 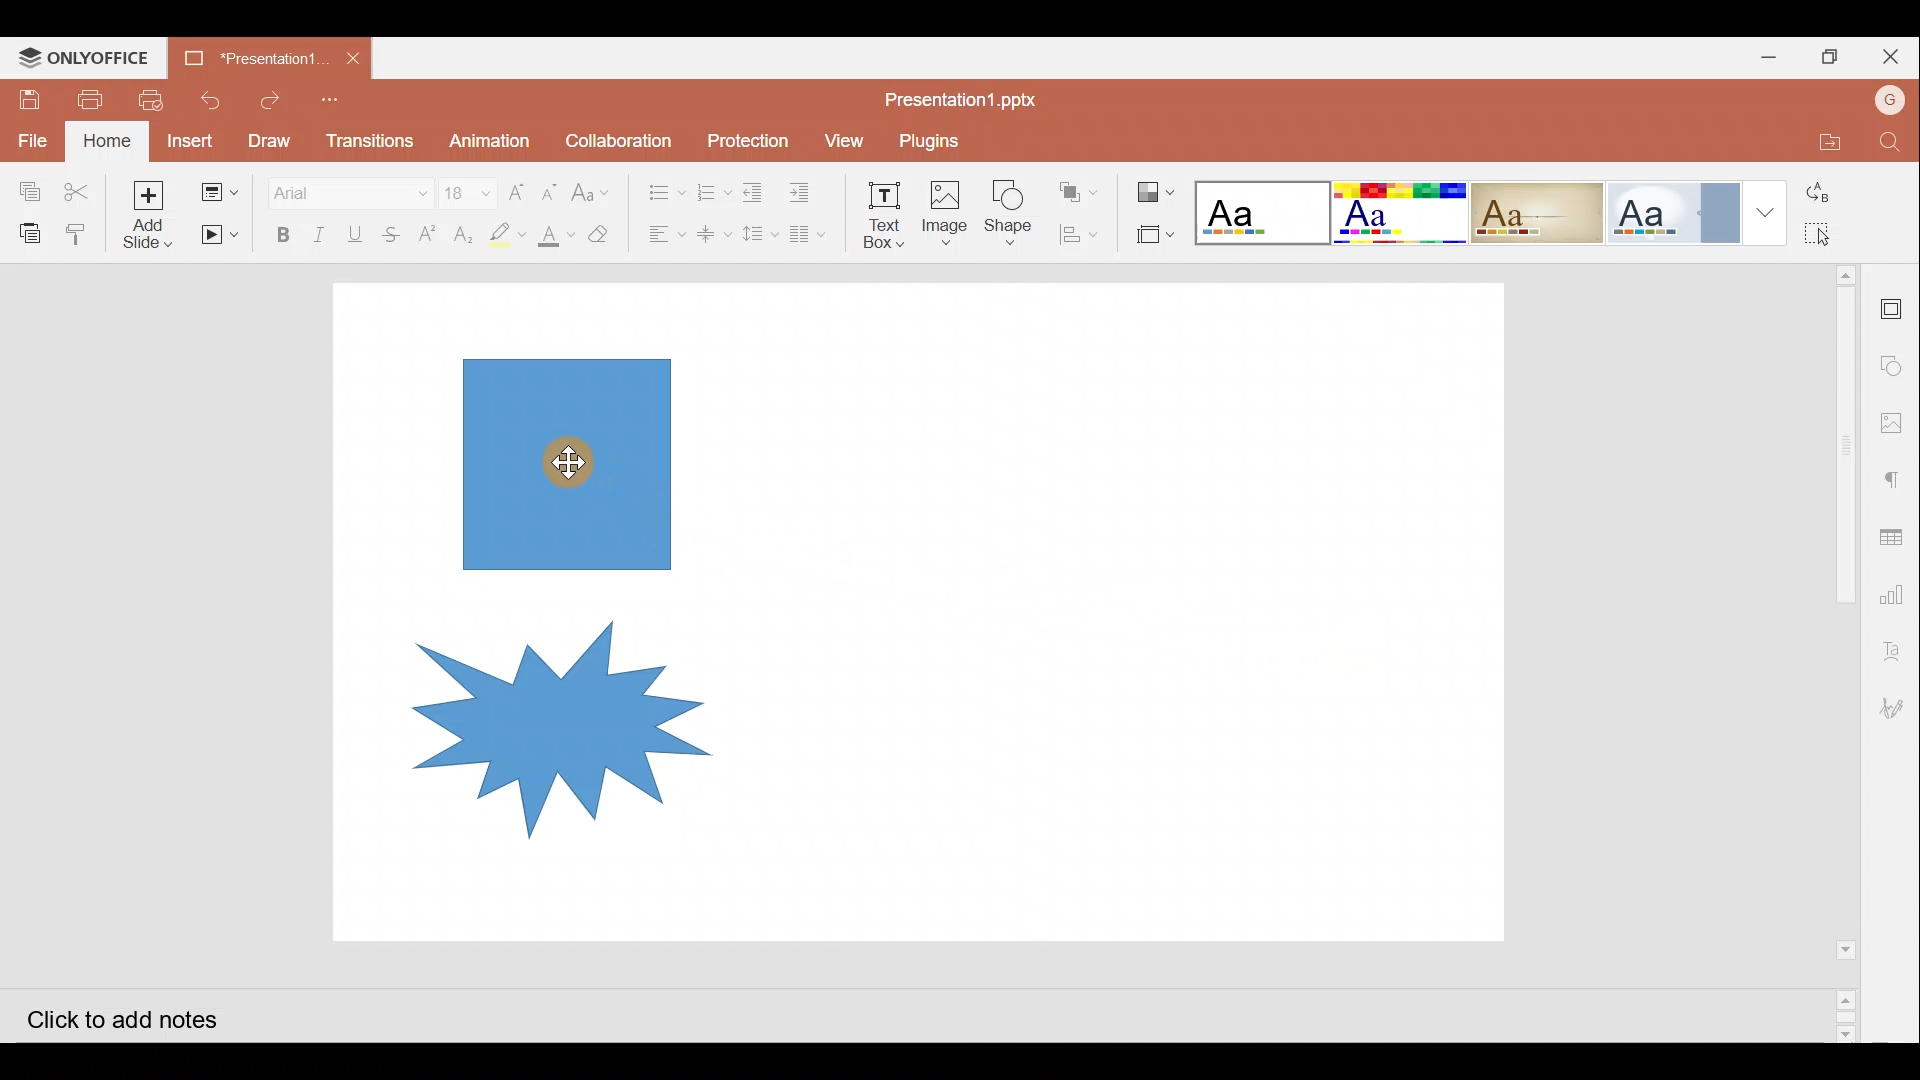 What do you see at coordinates (270, 139) in the screenshot?
I see `Draw` at bounding box center [270, 139].